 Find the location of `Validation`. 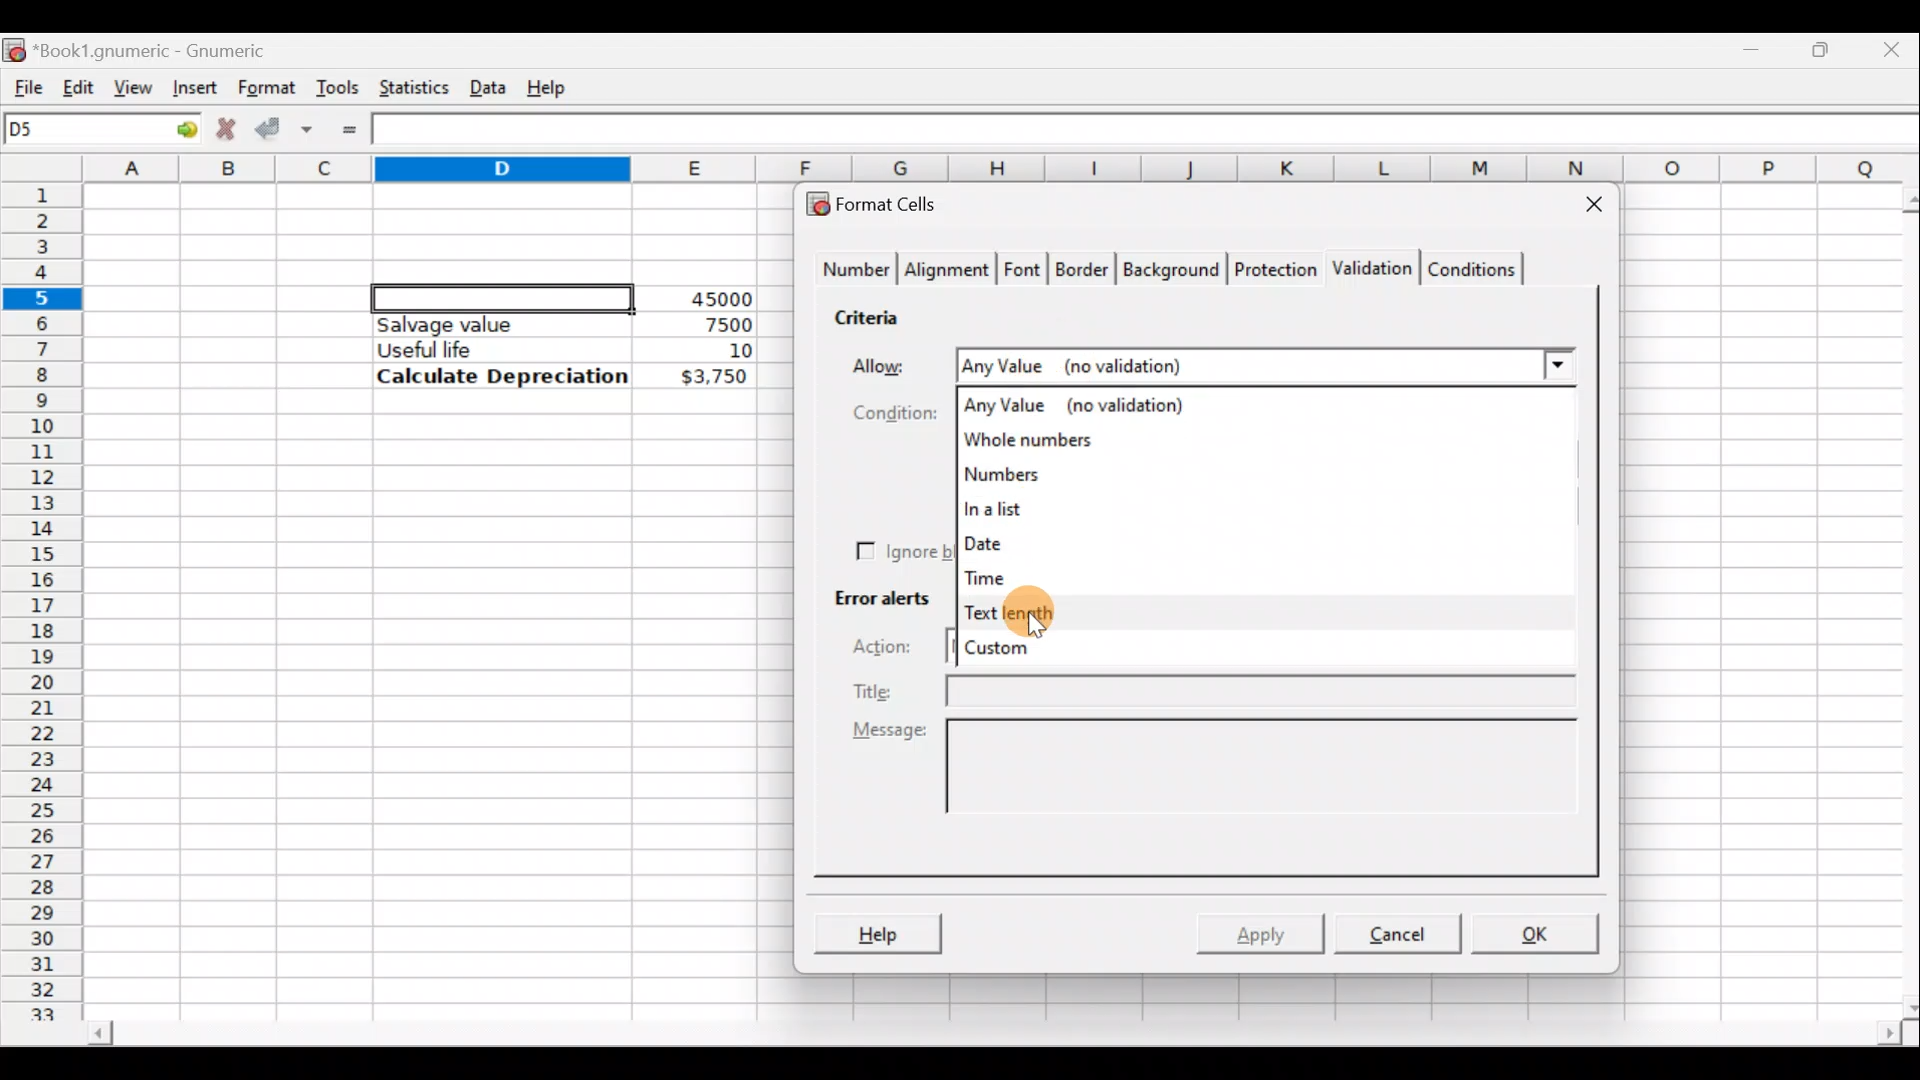

Validation is located at coordinates (1368, 270).